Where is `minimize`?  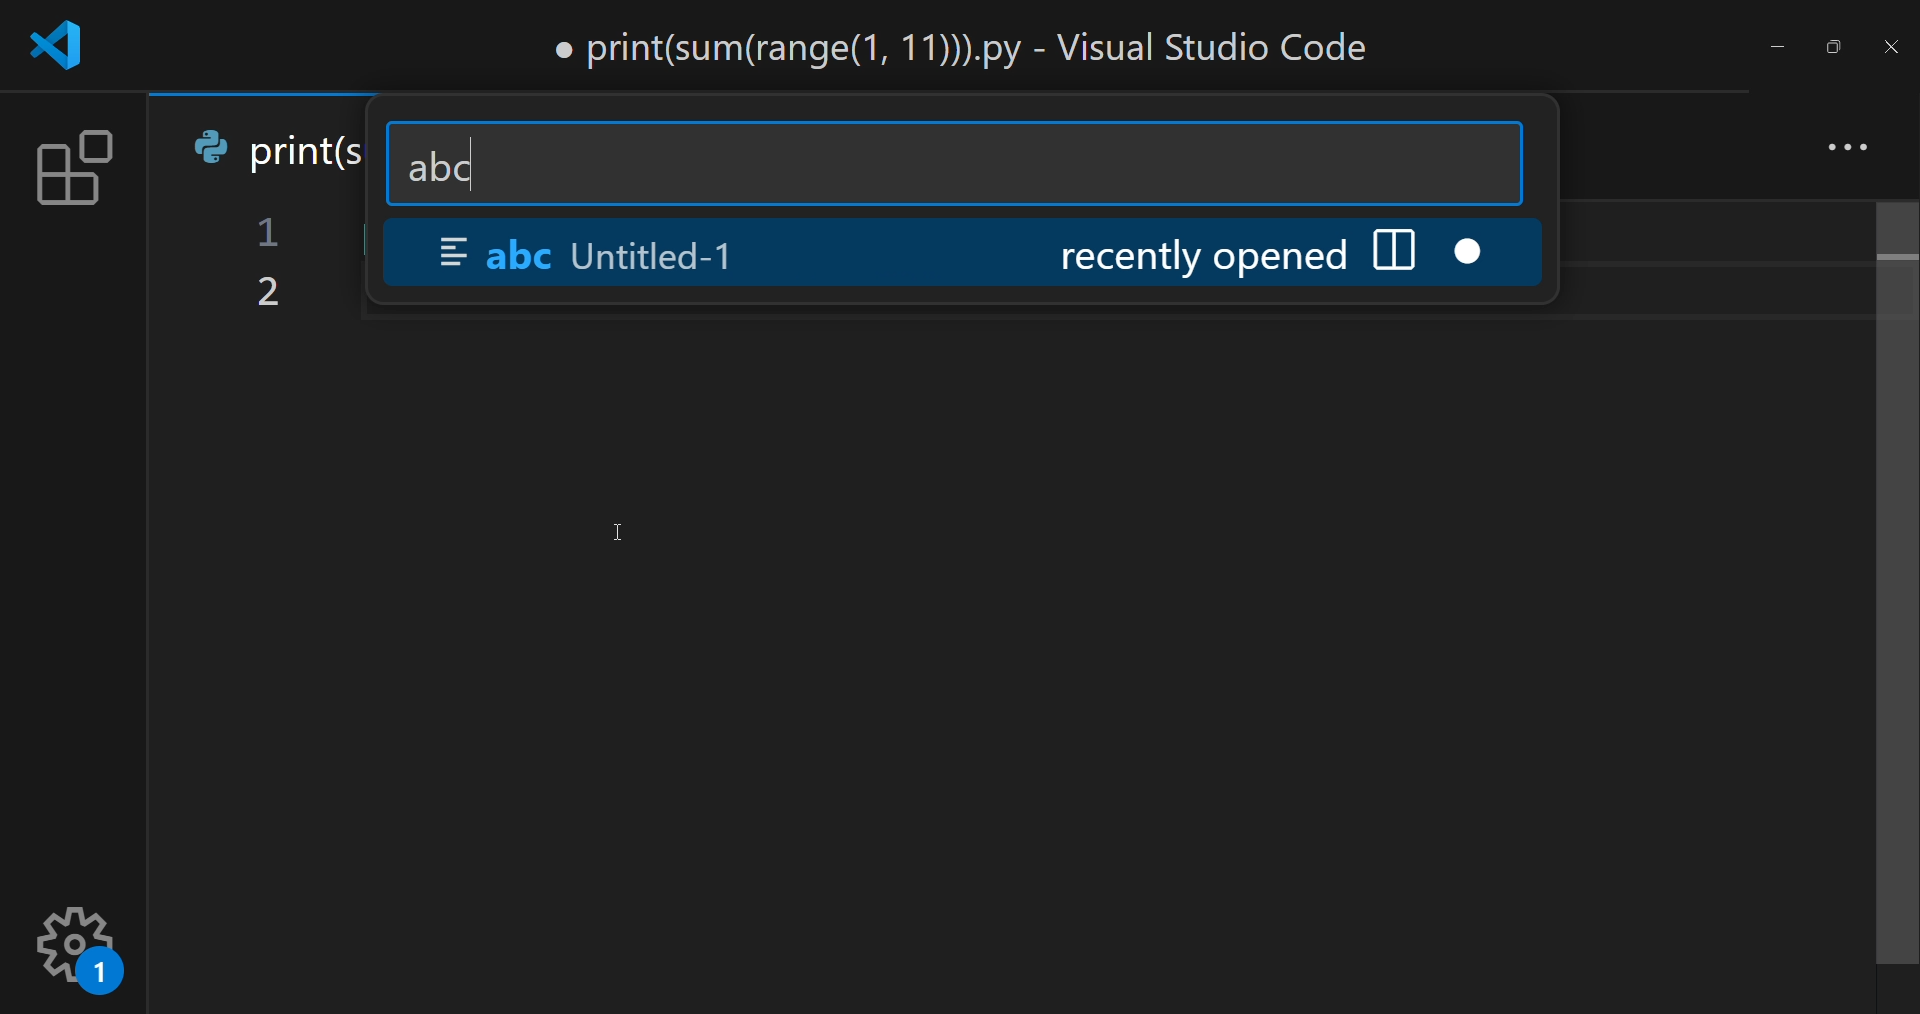
minimize is located at coordinates (1776, 48).